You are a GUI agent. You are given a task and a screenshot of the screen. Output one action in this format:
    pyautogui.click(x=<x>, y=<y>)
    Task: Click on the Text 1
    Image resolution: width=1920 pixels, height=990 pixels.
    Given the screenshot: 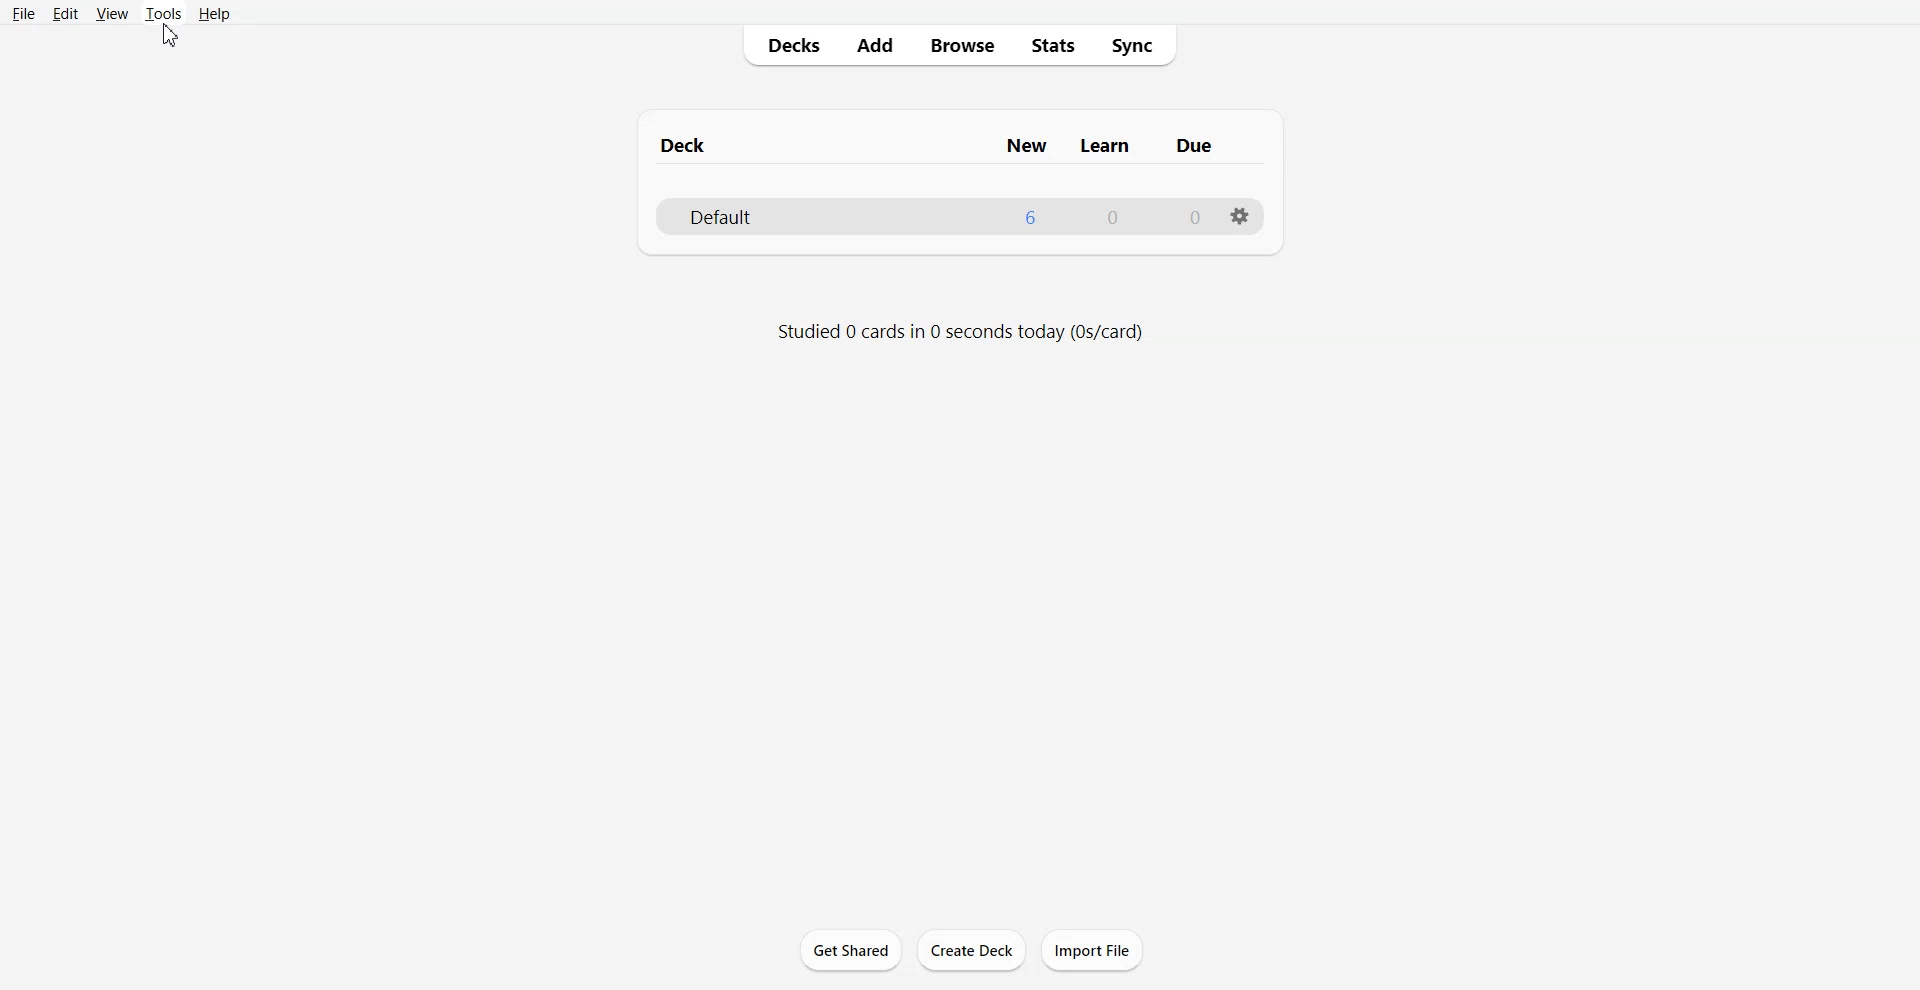 What is the action you would take?
    pyautogui.click(x=934, y=143)
    